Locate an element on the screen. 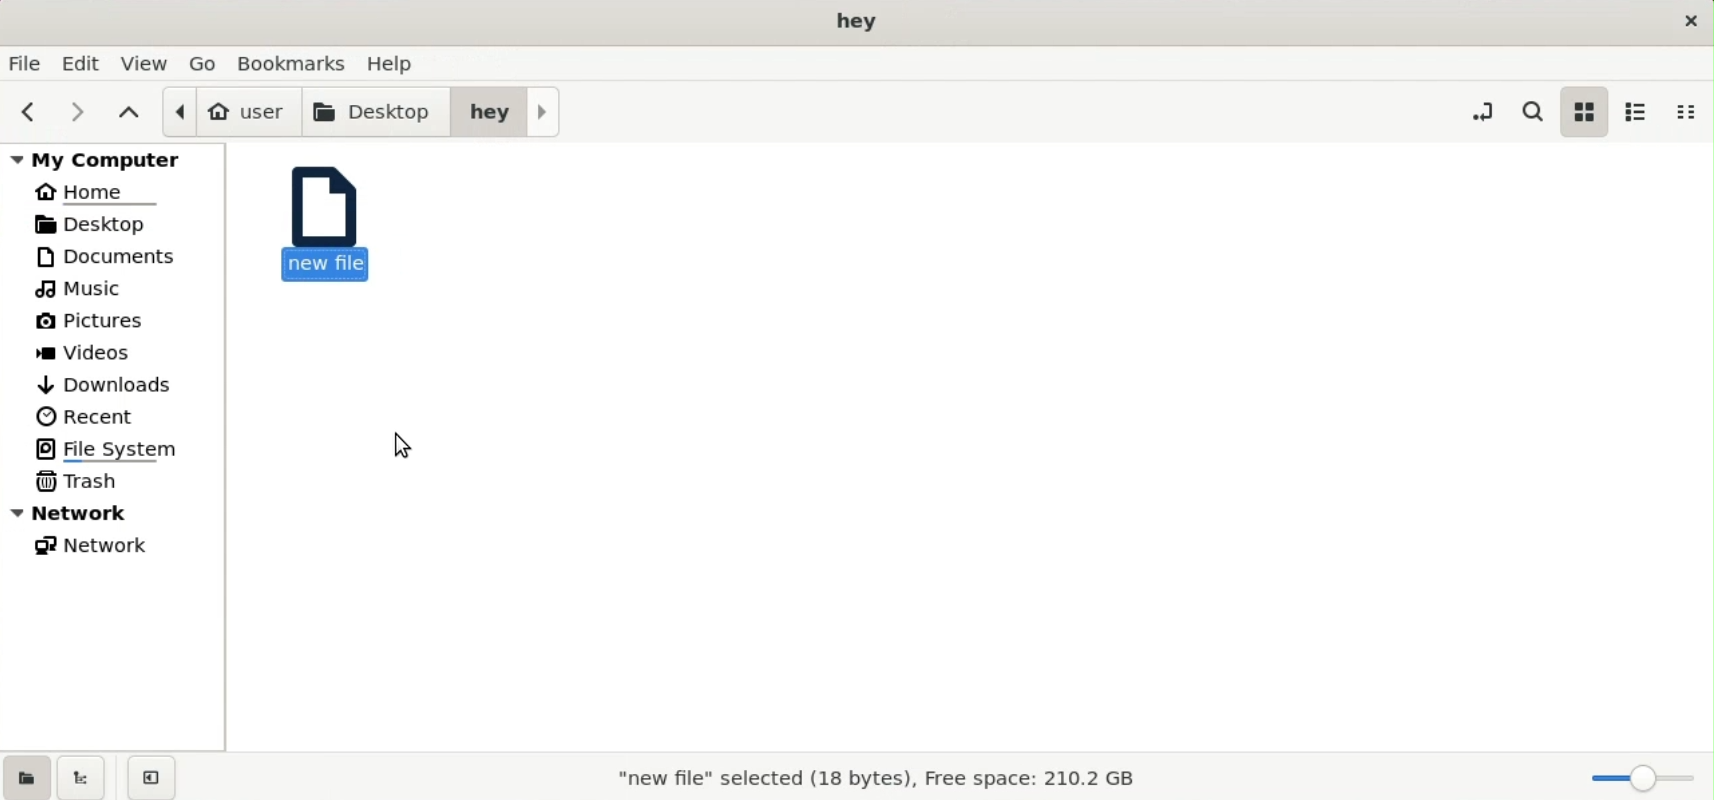 Image resolution: width=1714 pixels, height=800 pixels. title is located at coordinates (859, 22).